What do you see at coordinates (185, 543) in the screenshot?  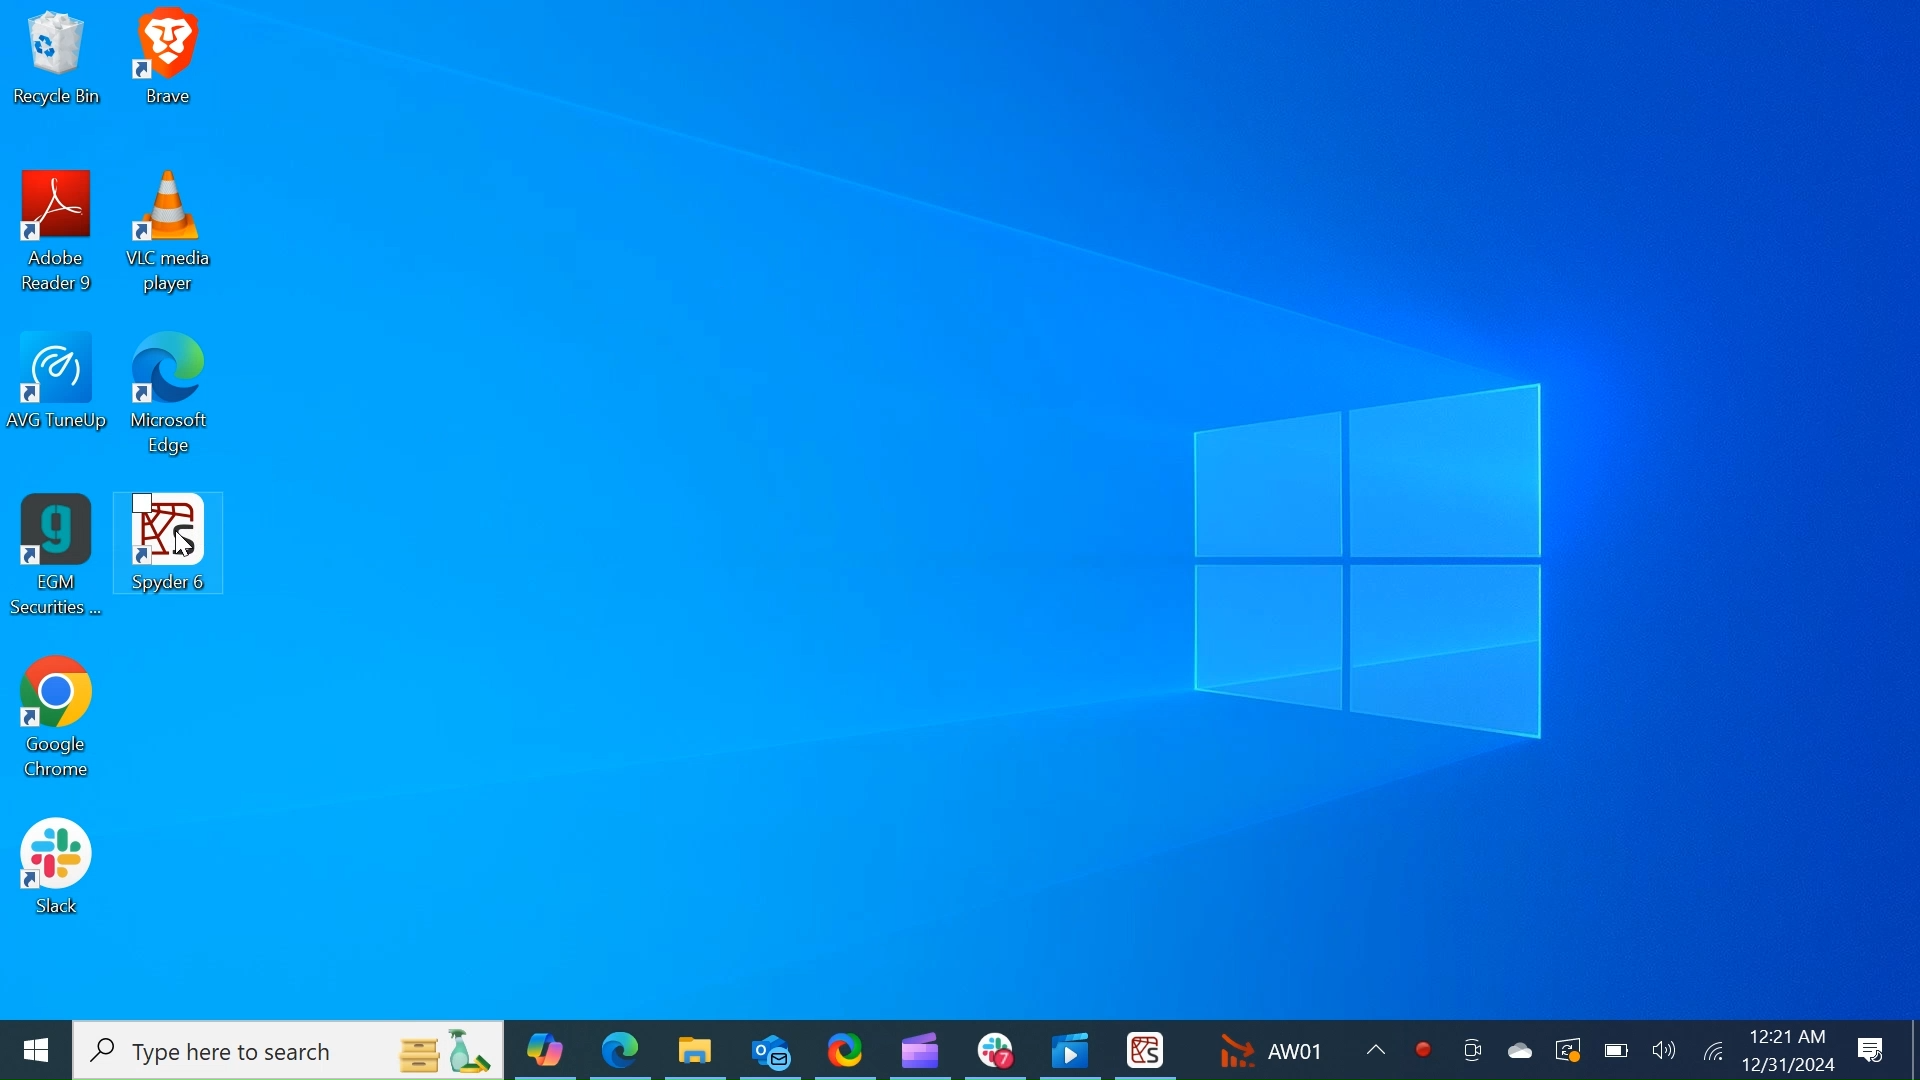 I see `cursor` at bounding box center [185, 543].